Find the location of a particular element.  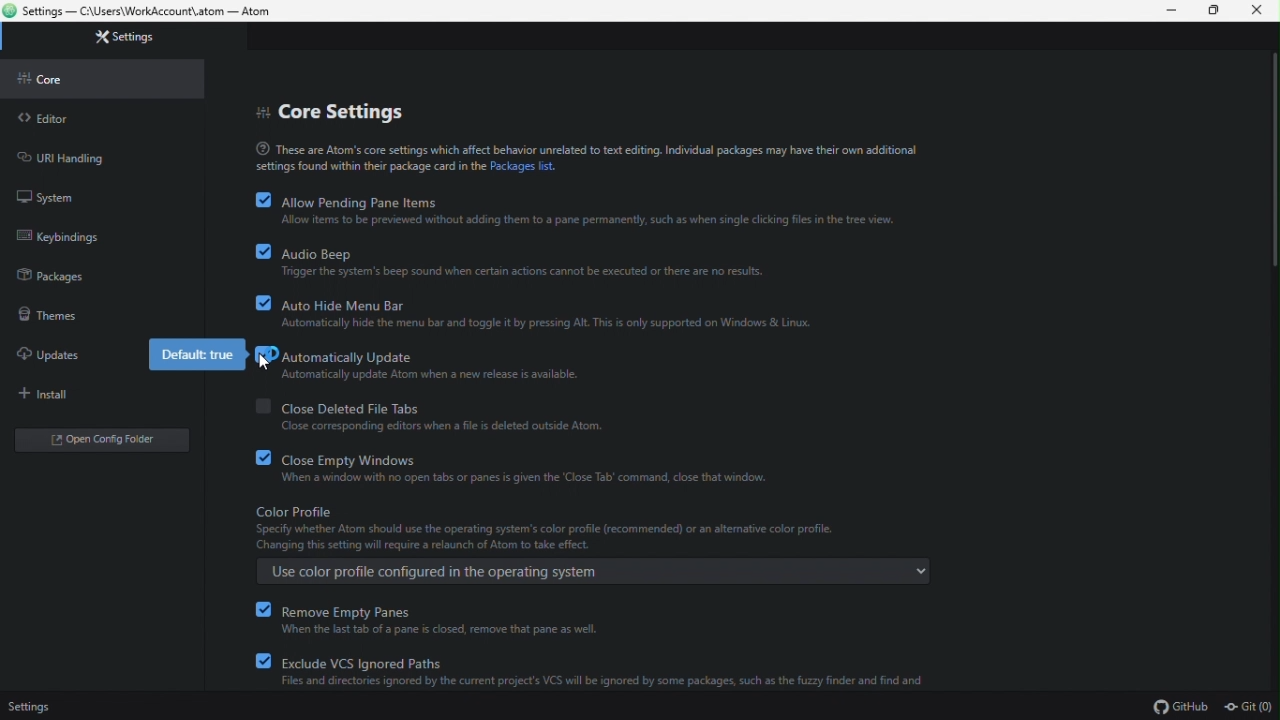

editor is located at coordinates (48, 118).